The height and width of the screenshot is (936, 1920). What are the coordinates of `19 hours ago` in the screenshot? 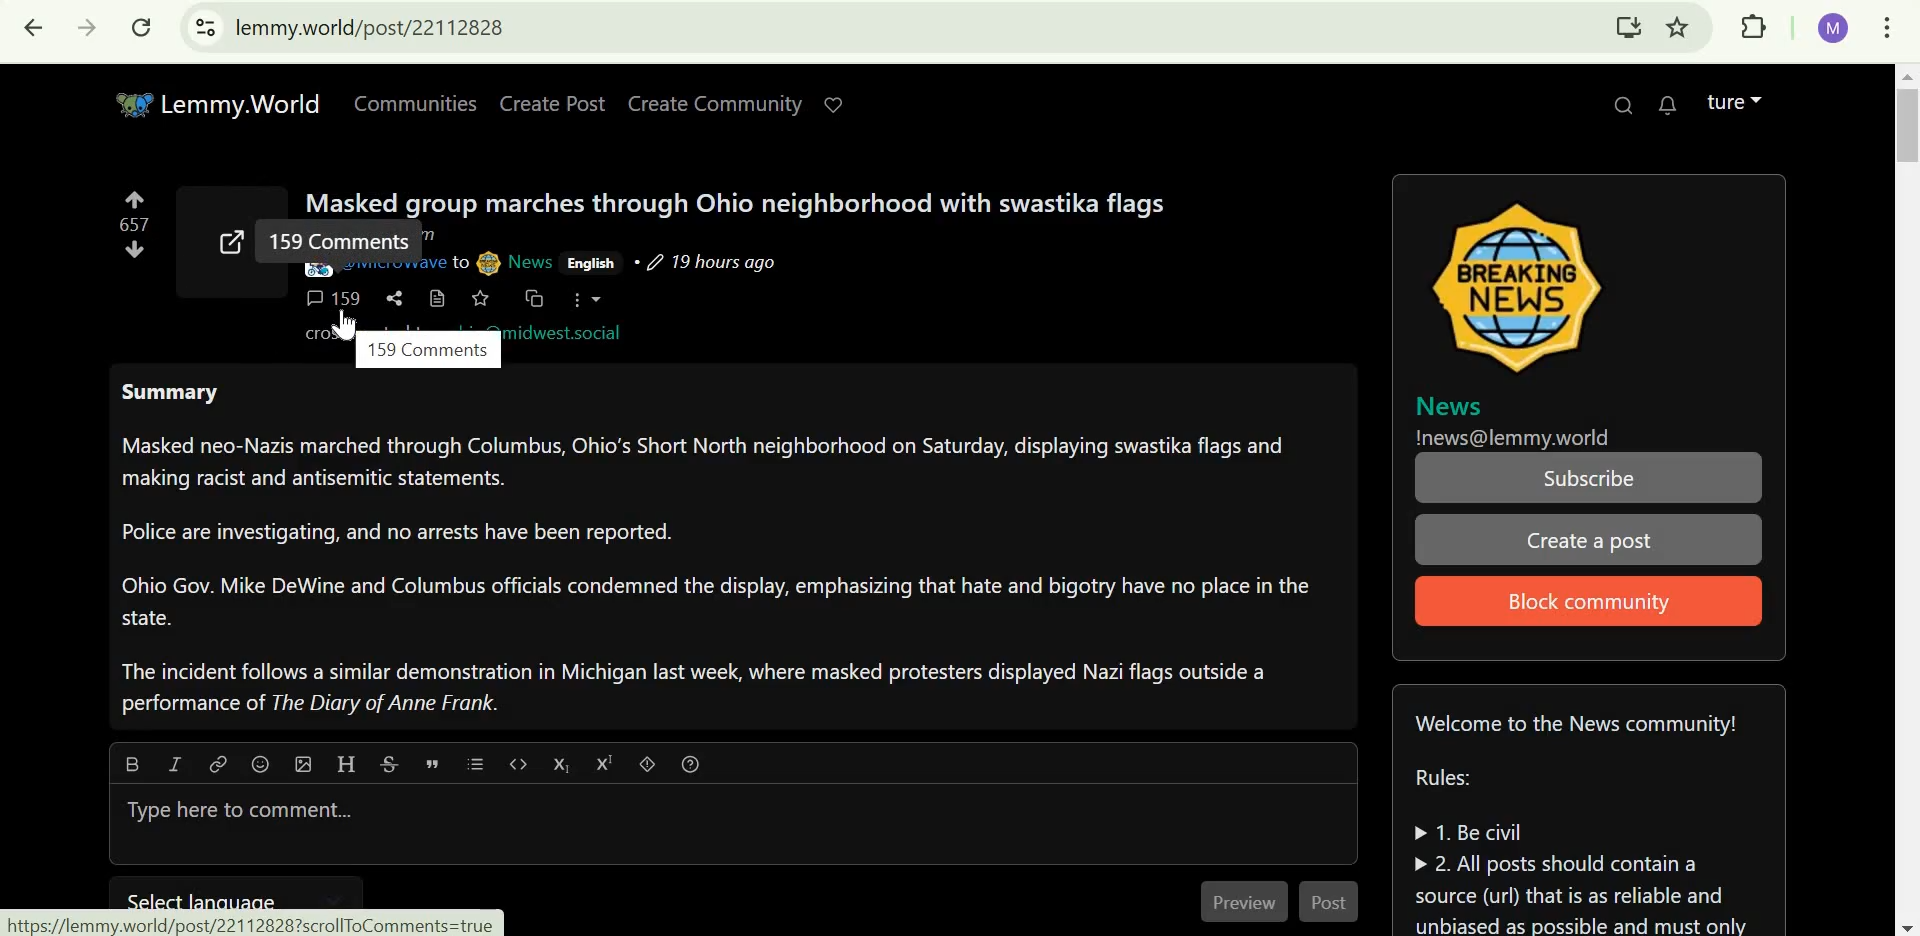 It's located at (711, 262).